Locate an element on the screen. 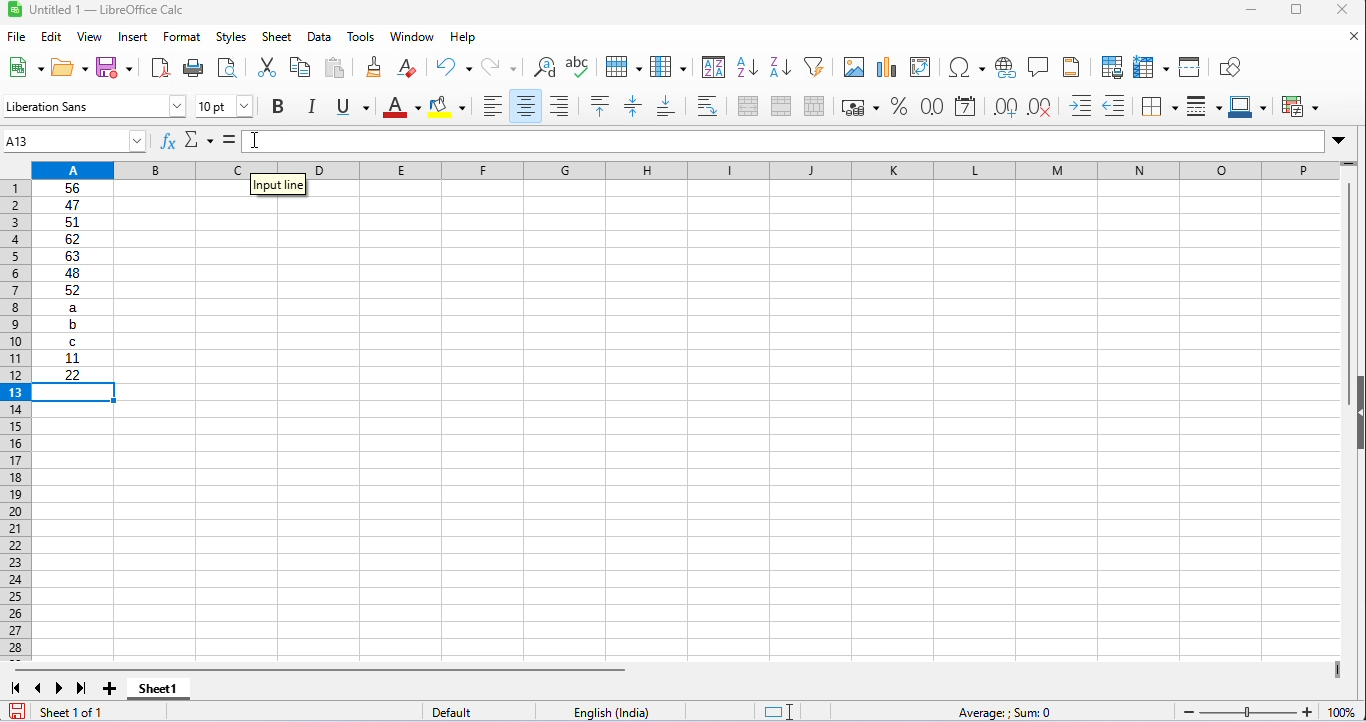 This screenshot has width=1366, height=722. Software logo is located at coordinates (16, 10).